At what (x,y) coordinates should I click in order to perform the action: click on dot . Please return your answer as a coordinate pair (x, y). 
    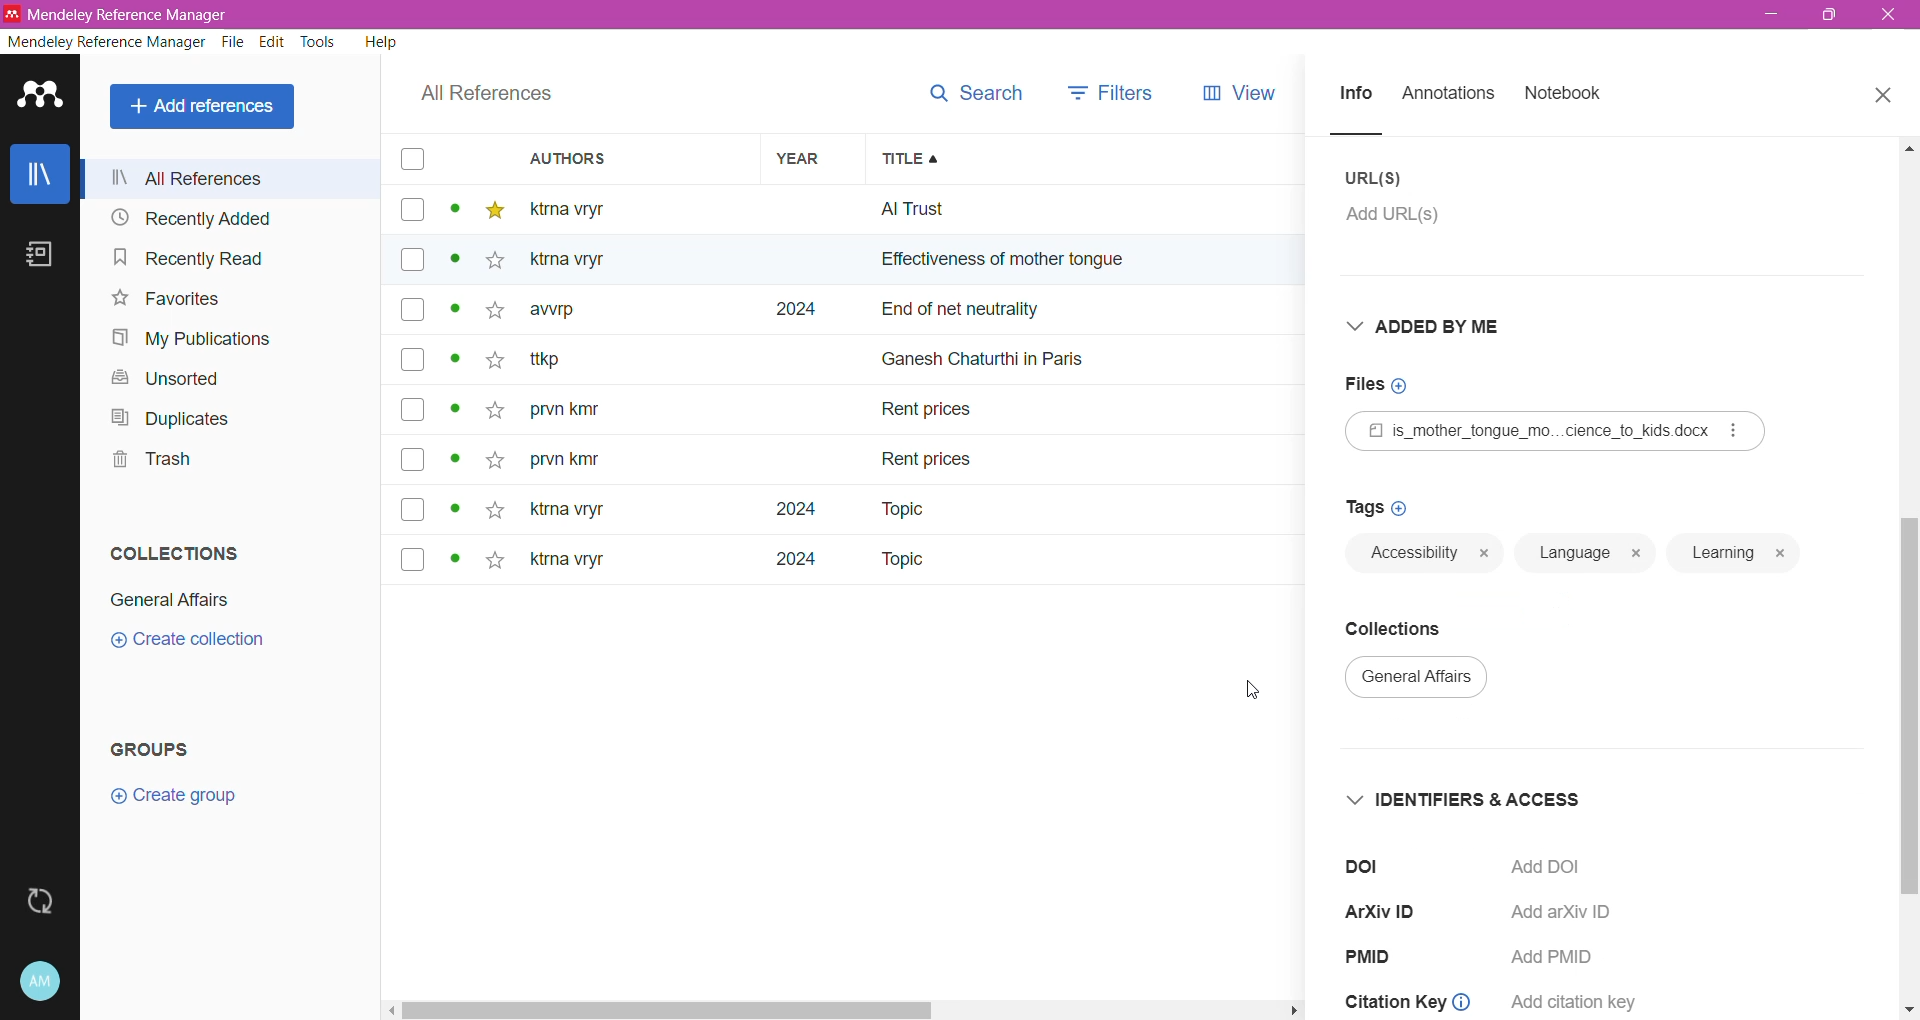
    Looking at the image, I should click on (454, 465).